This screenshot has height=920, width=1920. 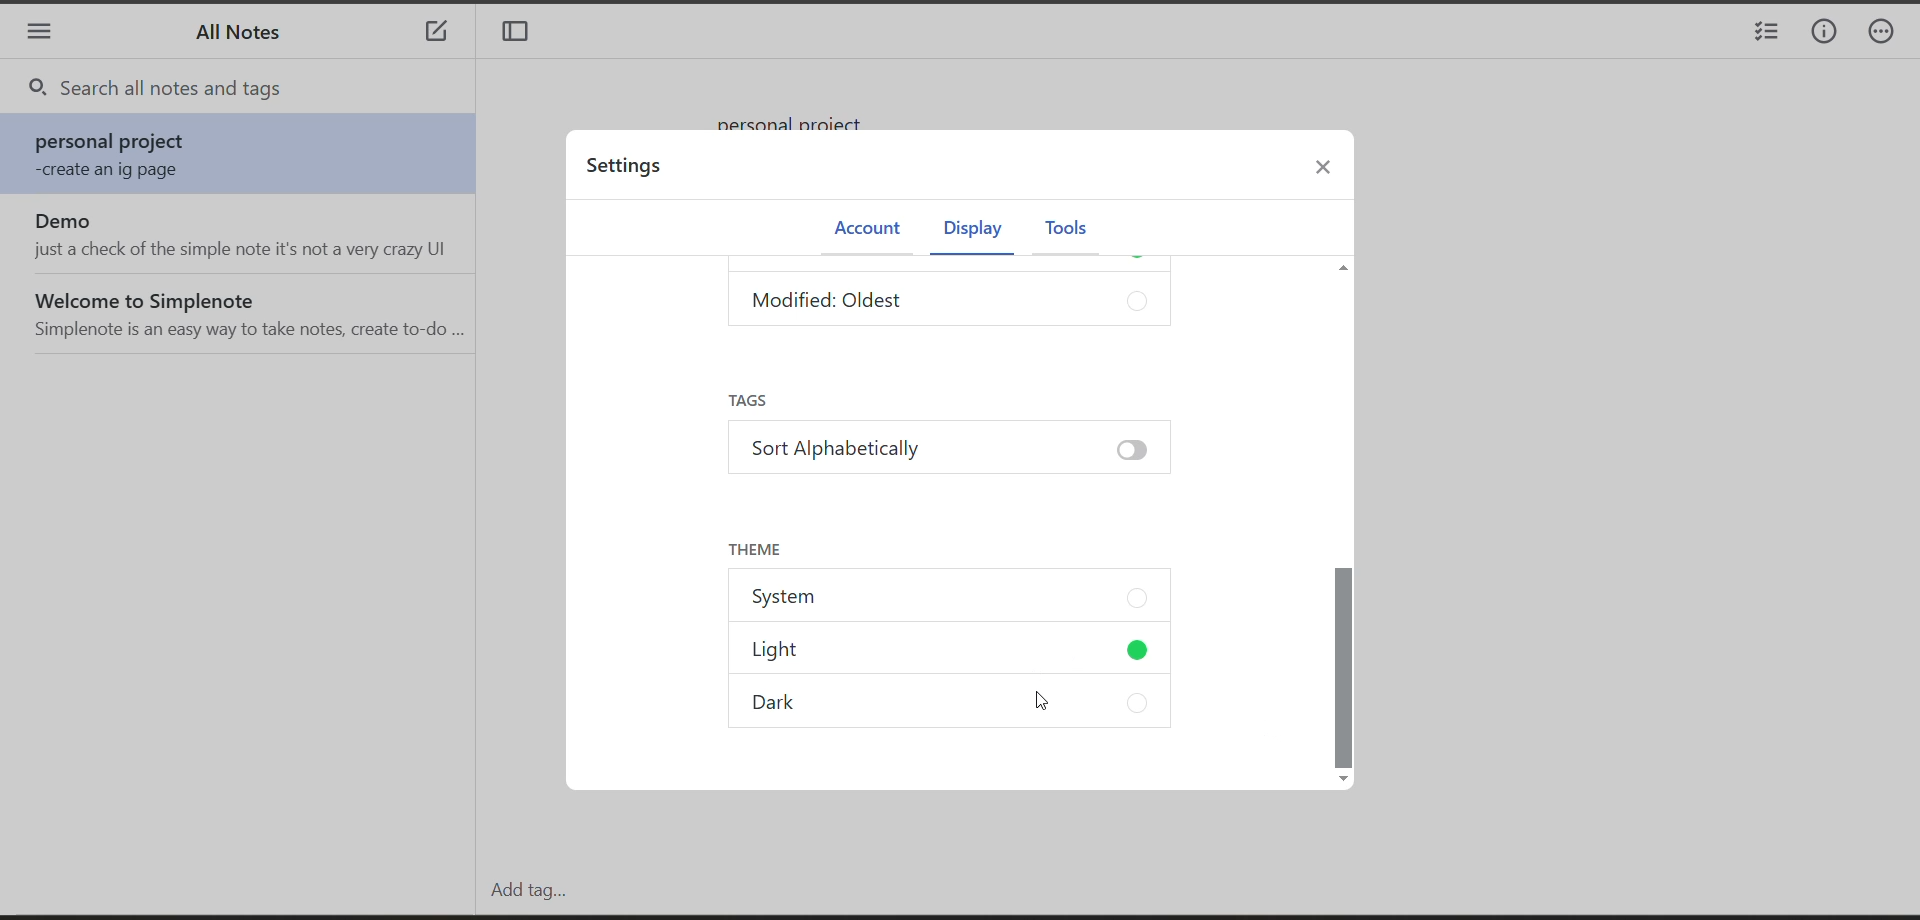 I want to click on insert checklist, so click(x=1763, y=34).